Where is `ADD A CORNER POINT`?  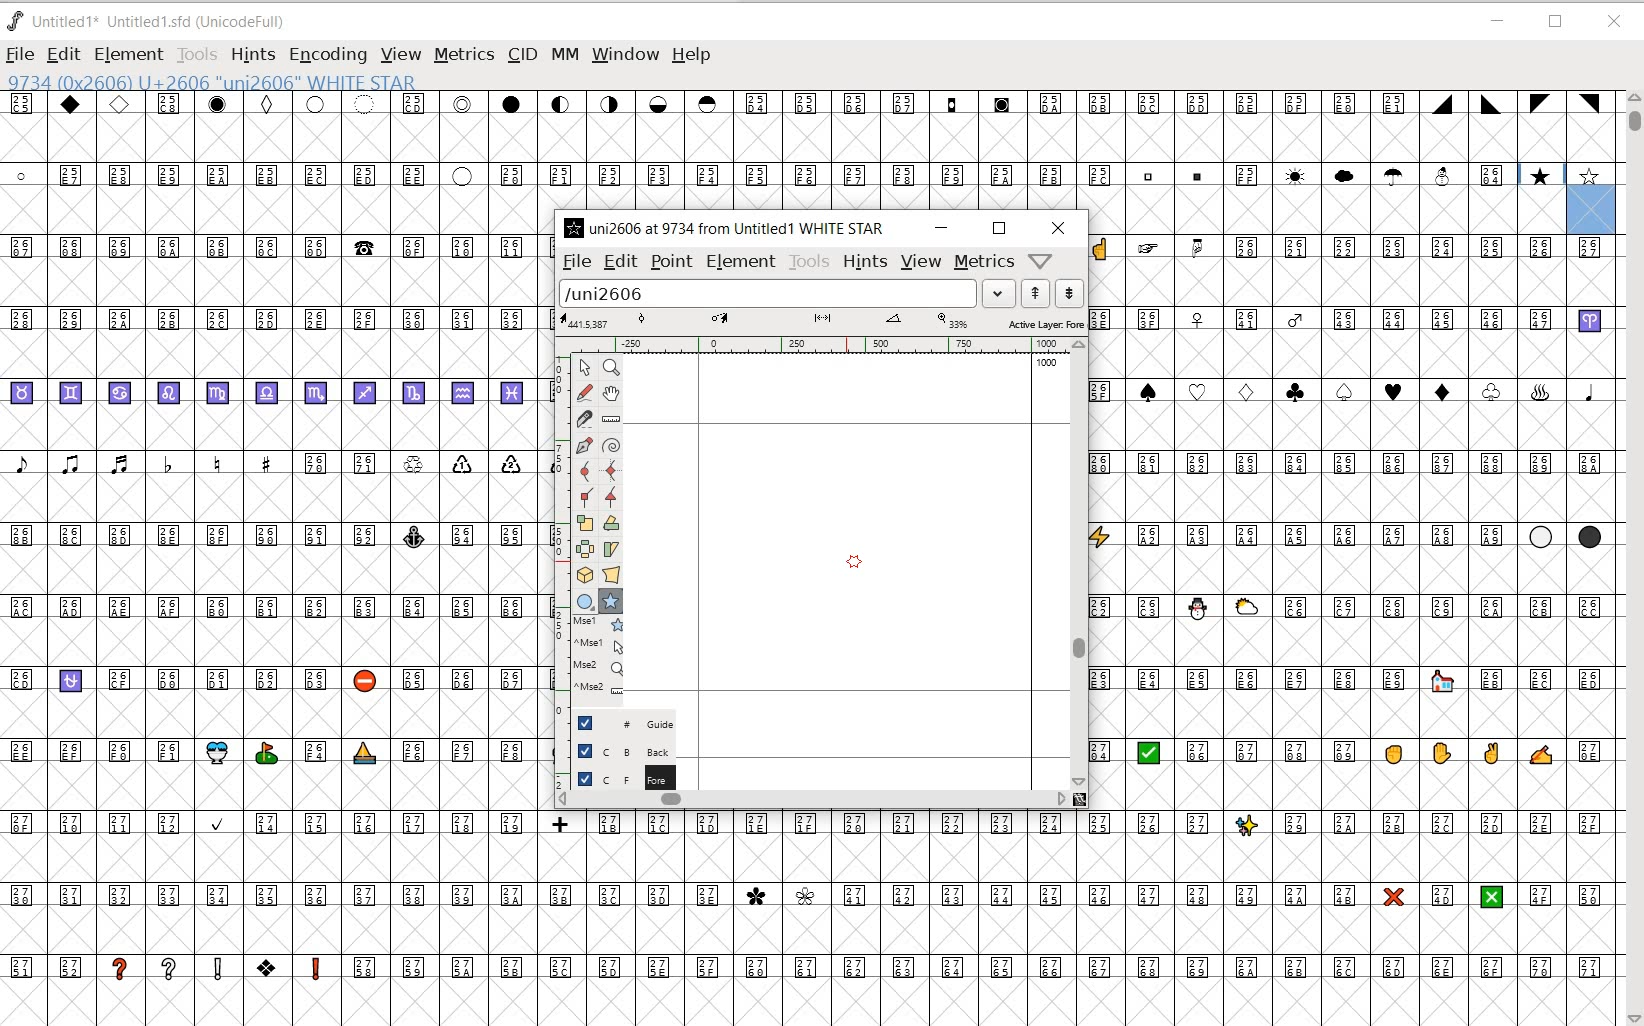
ADD A CORNER POINT is located at coordinates (588, 499).